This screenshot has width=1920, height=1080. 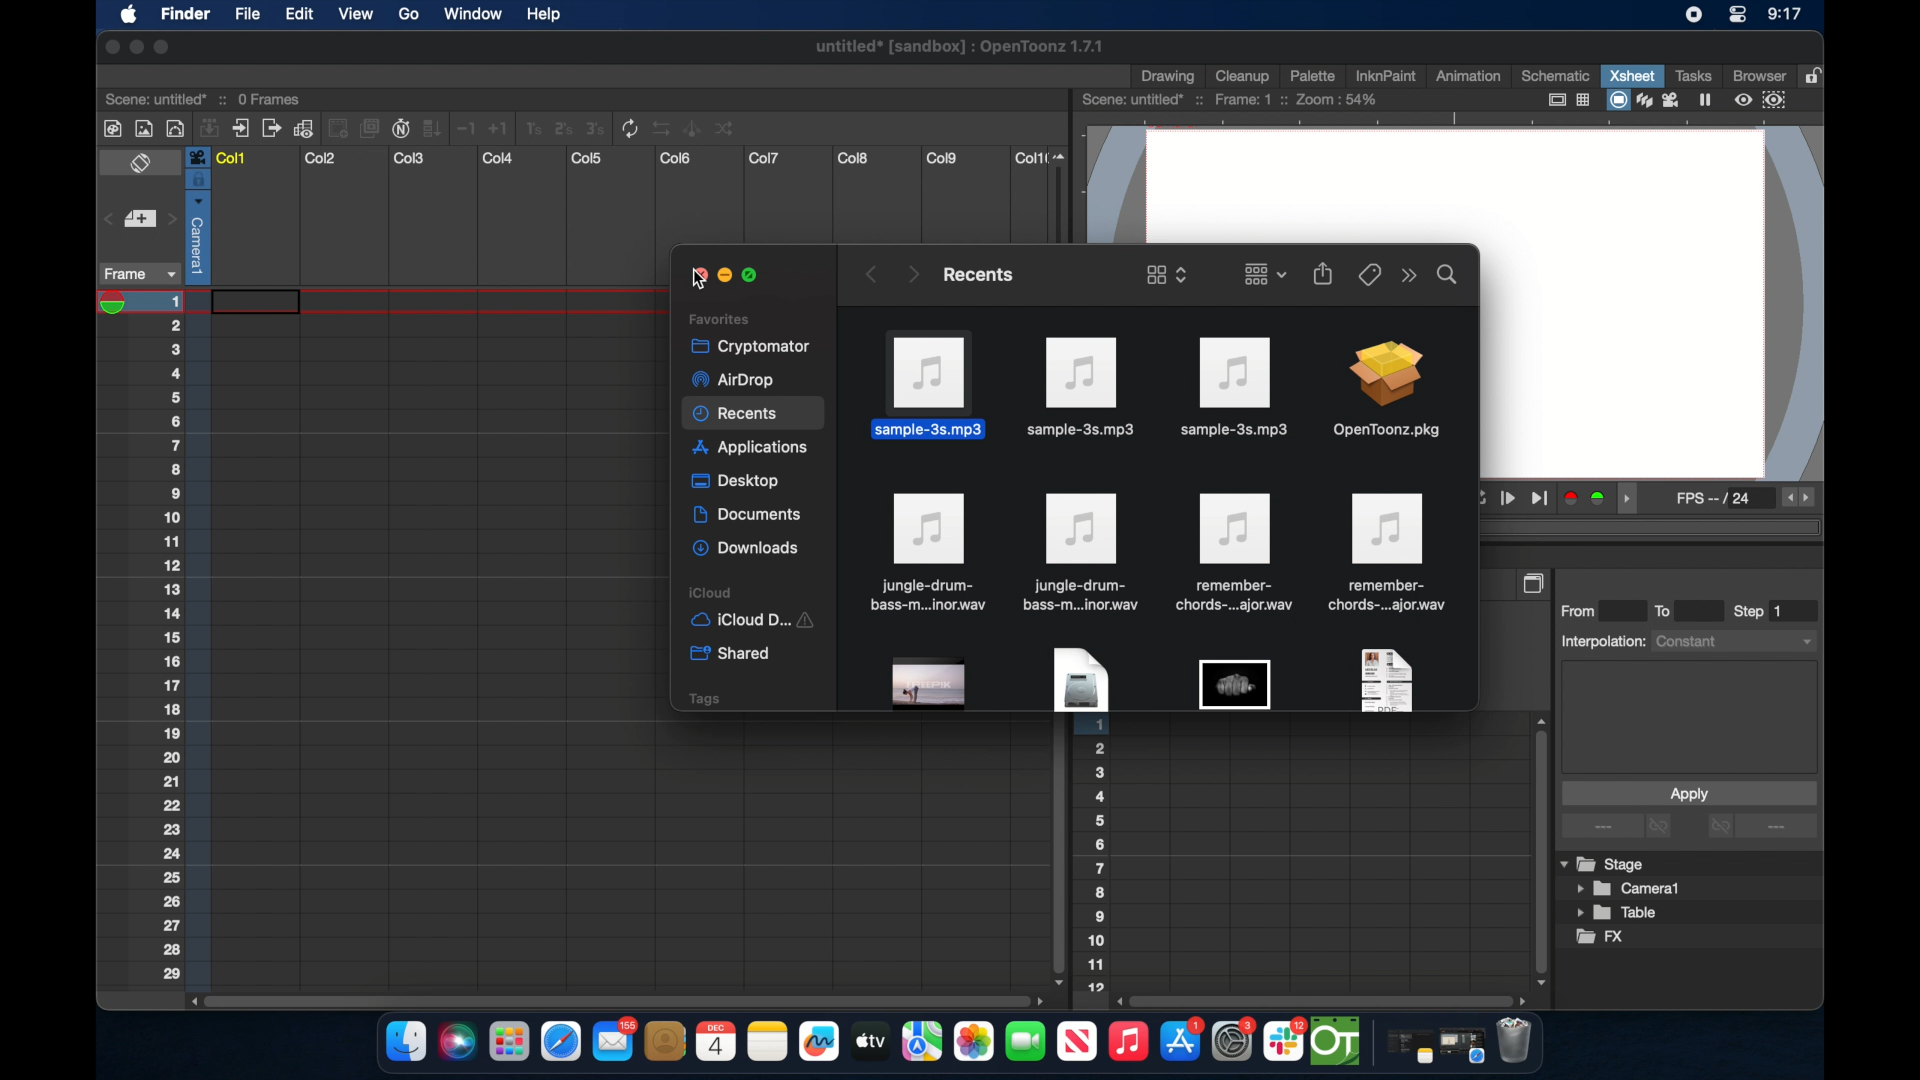 I want to click on inknpaint, so click(x=1385, y=75).